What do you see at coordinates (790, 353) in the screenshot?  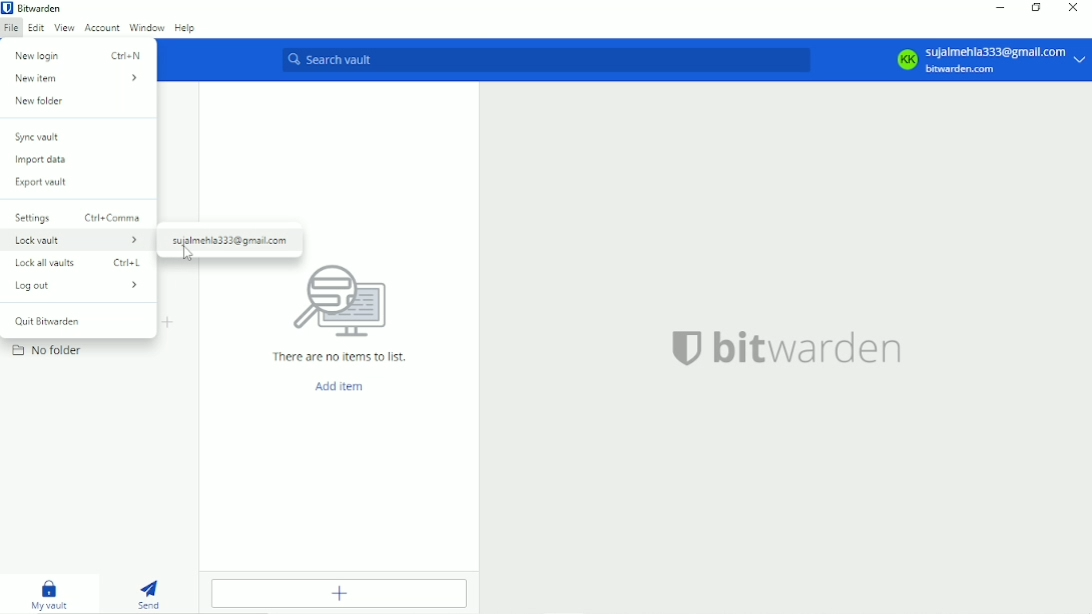 I see `bitwarden` at bounding box center [790, 353].